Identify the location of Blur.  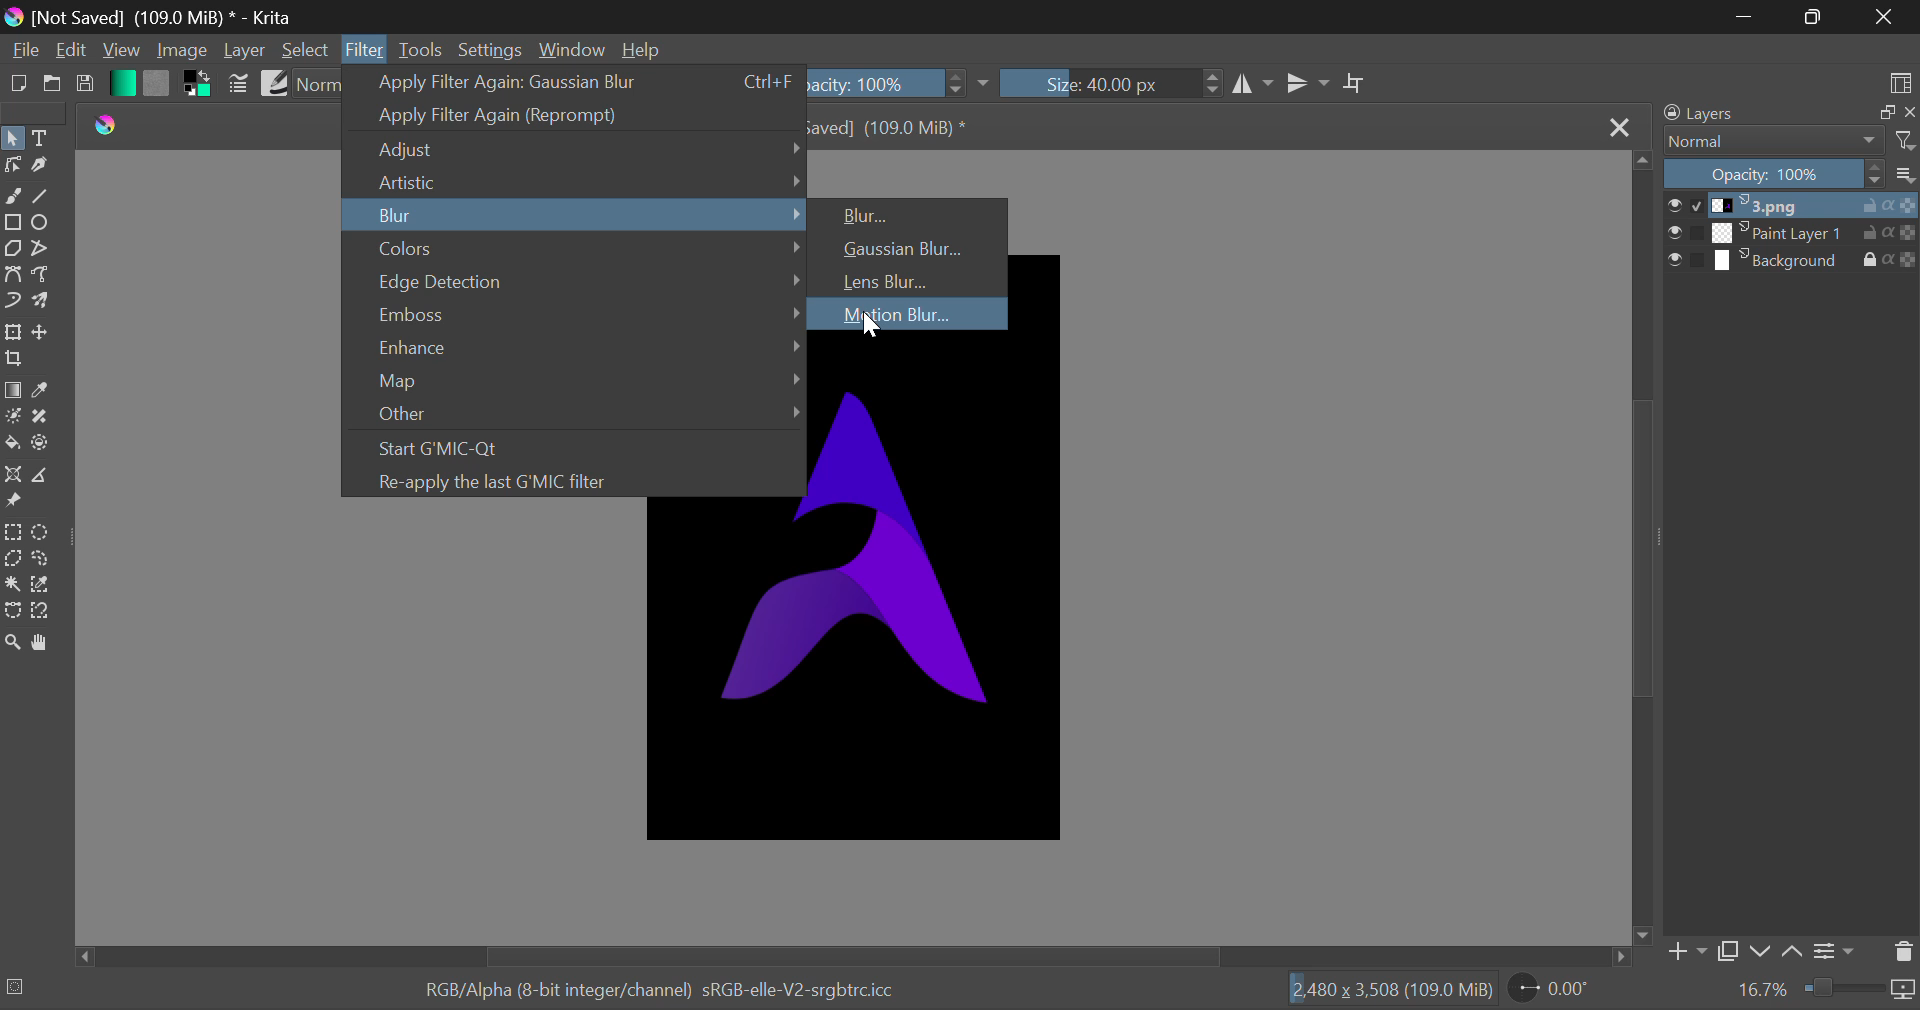
(910, 212).